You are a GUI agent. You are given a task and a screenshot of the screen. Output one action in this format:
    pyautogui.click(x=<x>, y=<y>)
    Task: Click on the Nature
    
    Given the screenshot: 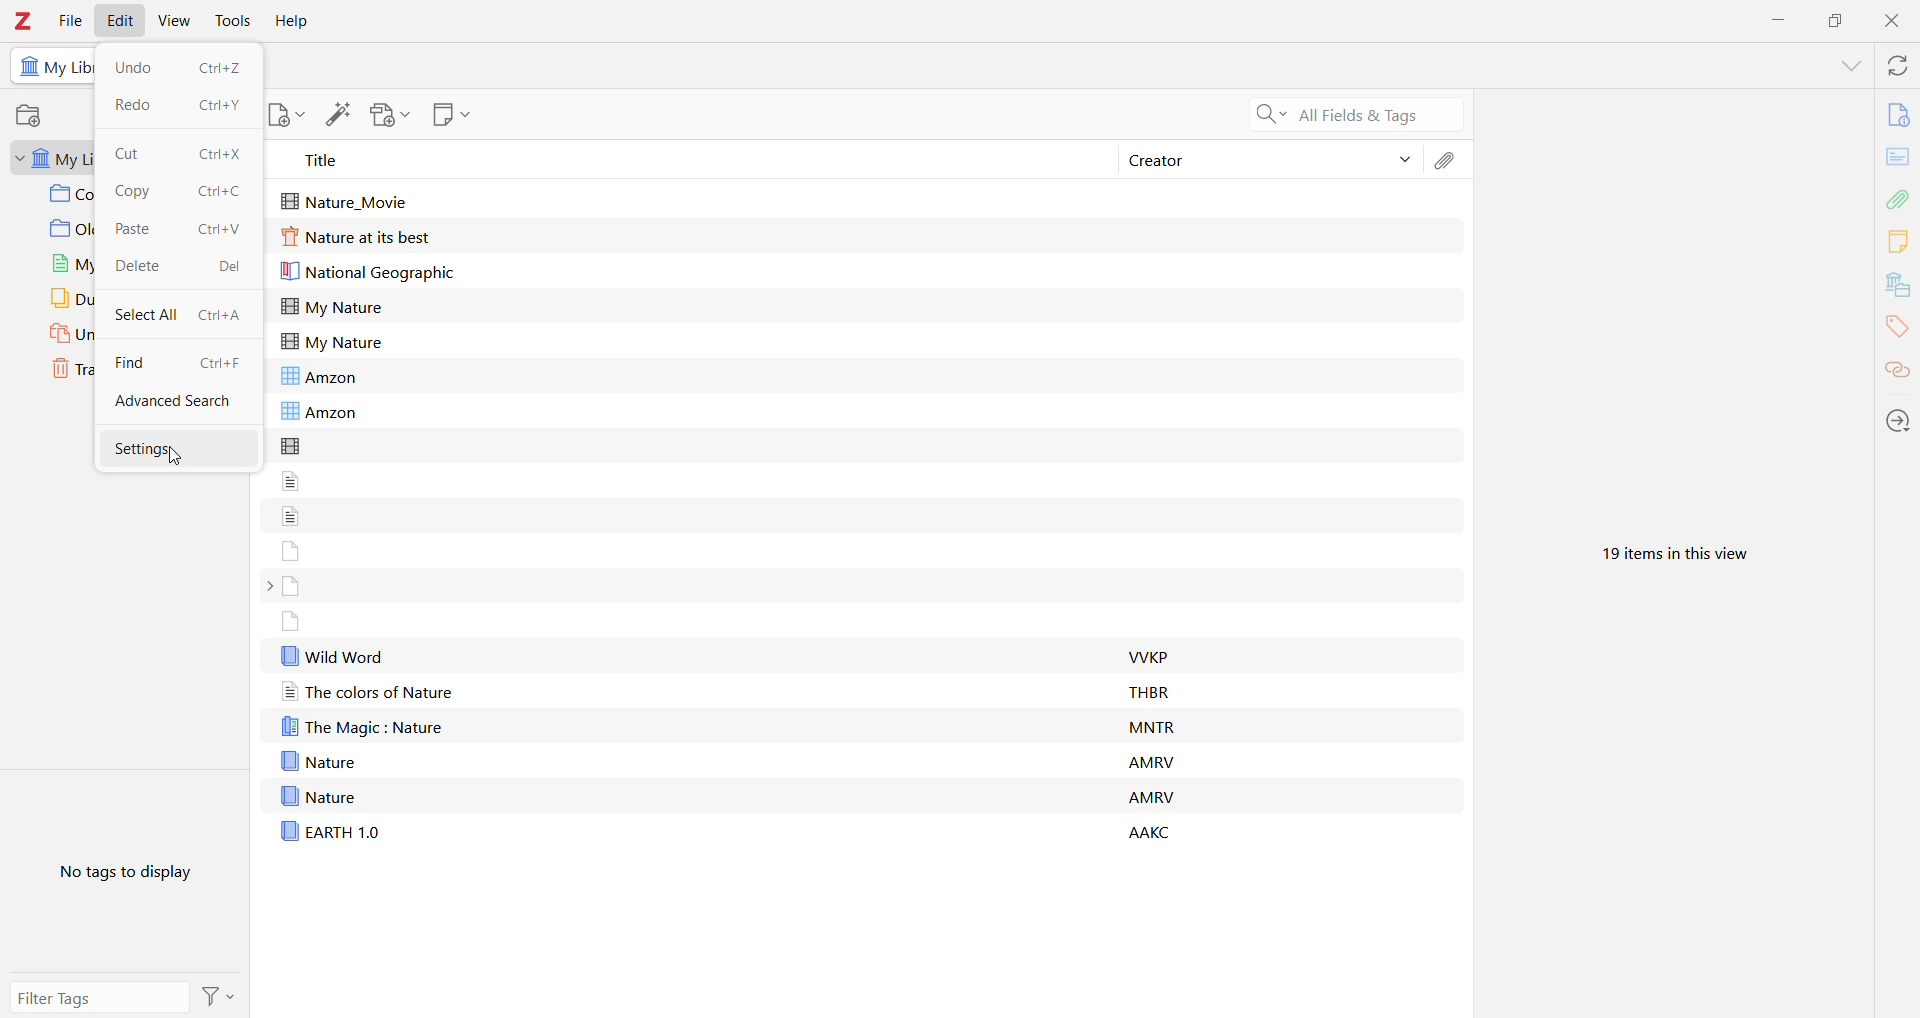 What is the action you would take?
    pyautogui.click(x=318, y=795)
    